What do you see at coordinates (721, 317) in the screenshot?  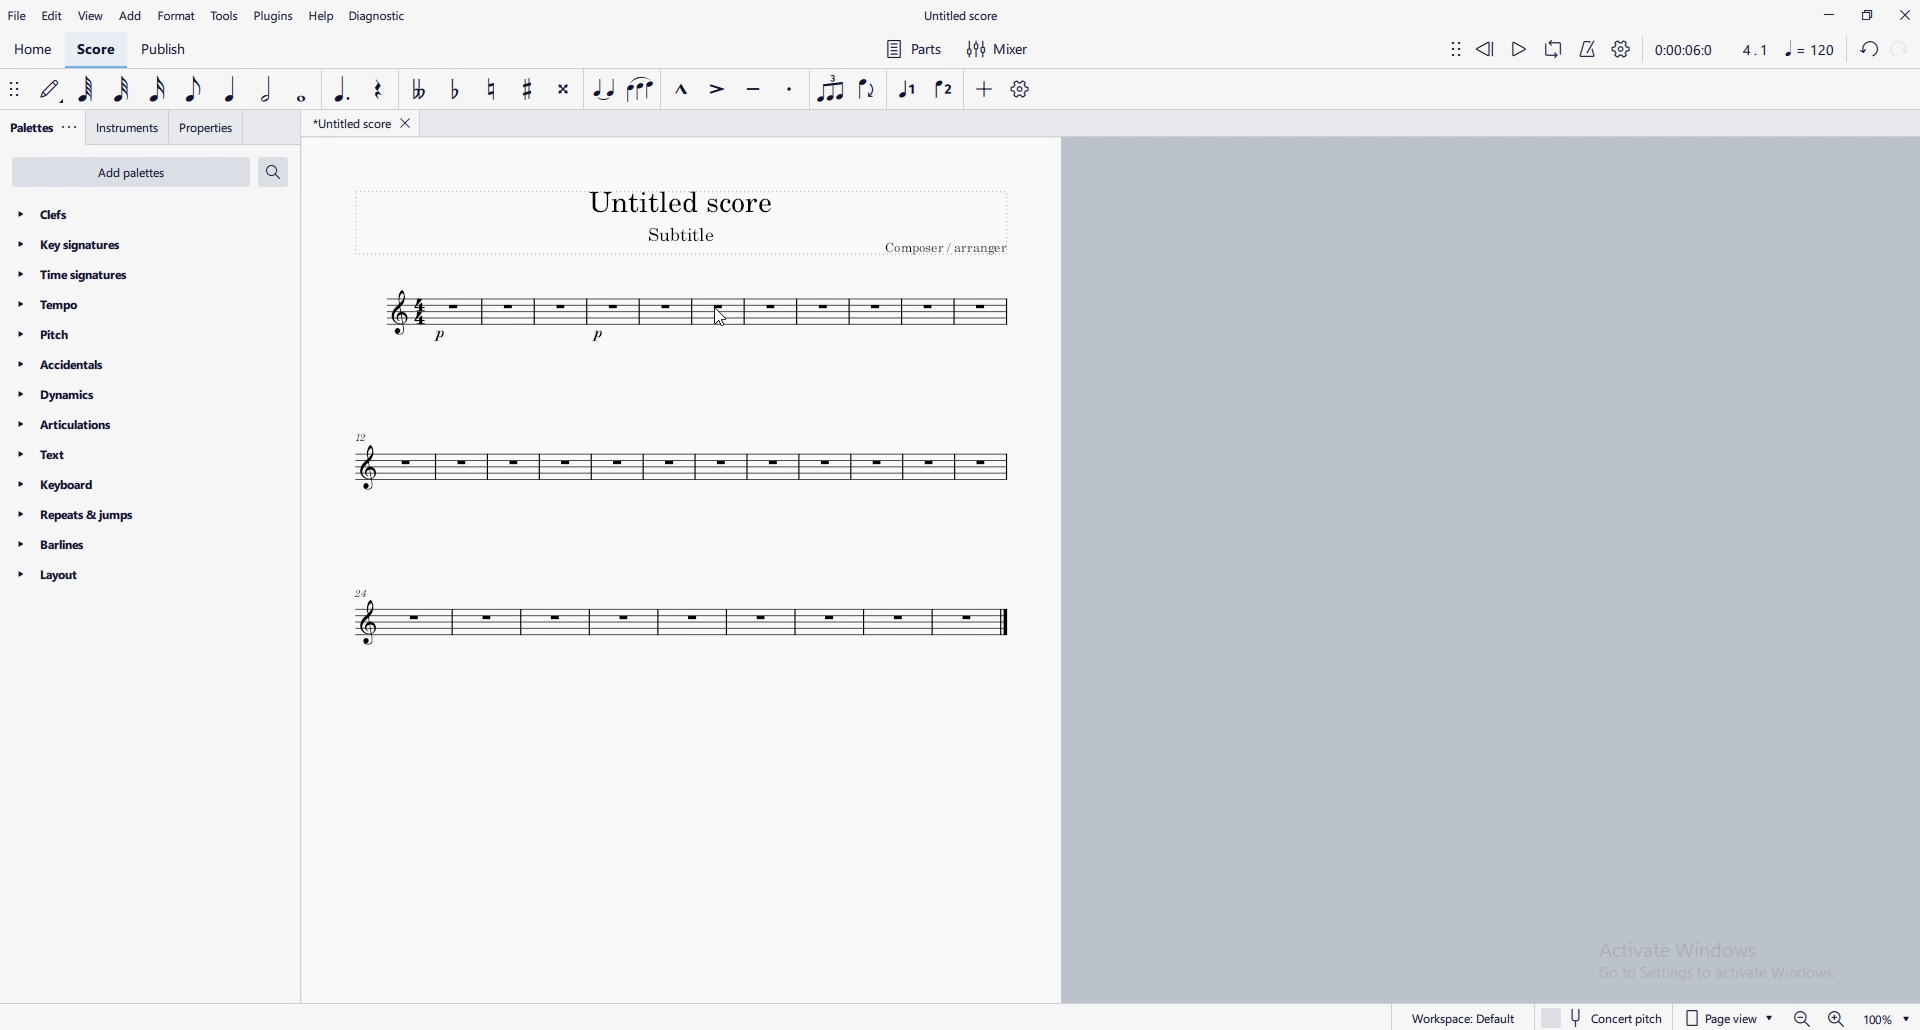 I see `cursor` at bounding box center [721, 317].